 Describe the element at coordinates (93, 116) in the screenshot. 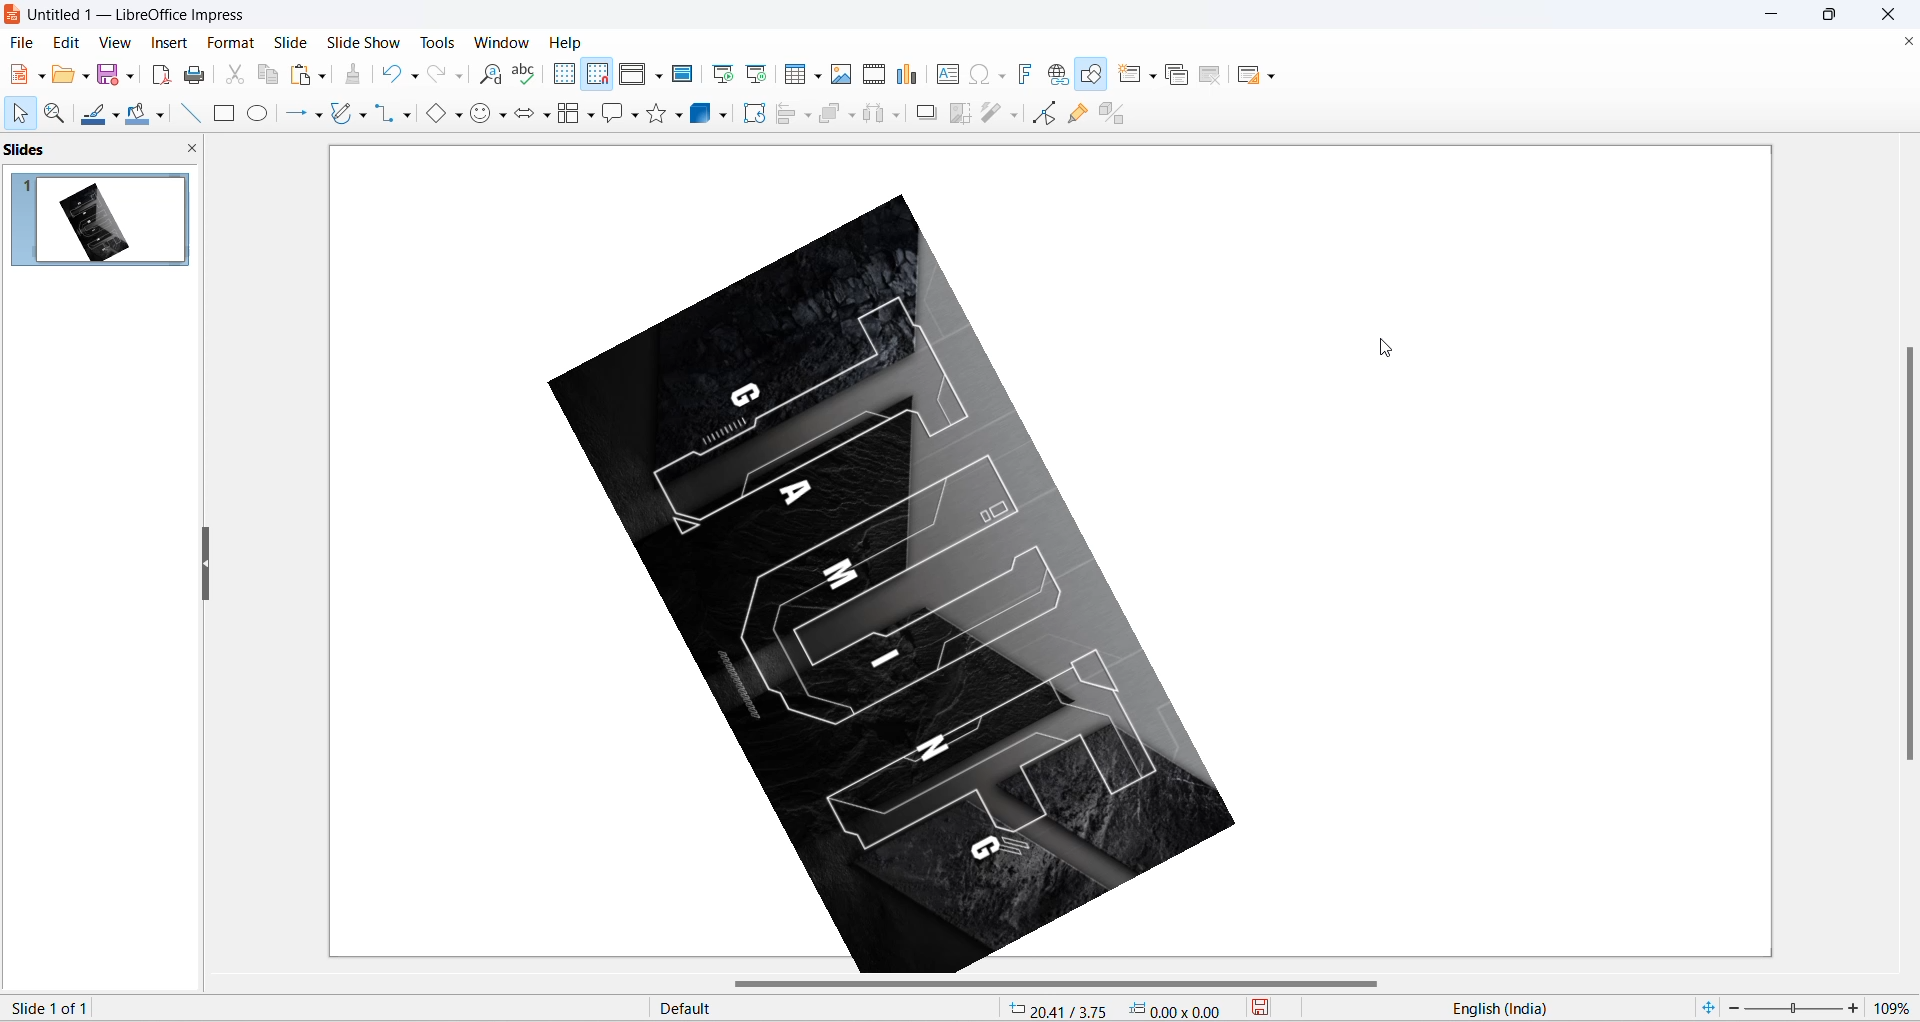

I see `line color` at that location.